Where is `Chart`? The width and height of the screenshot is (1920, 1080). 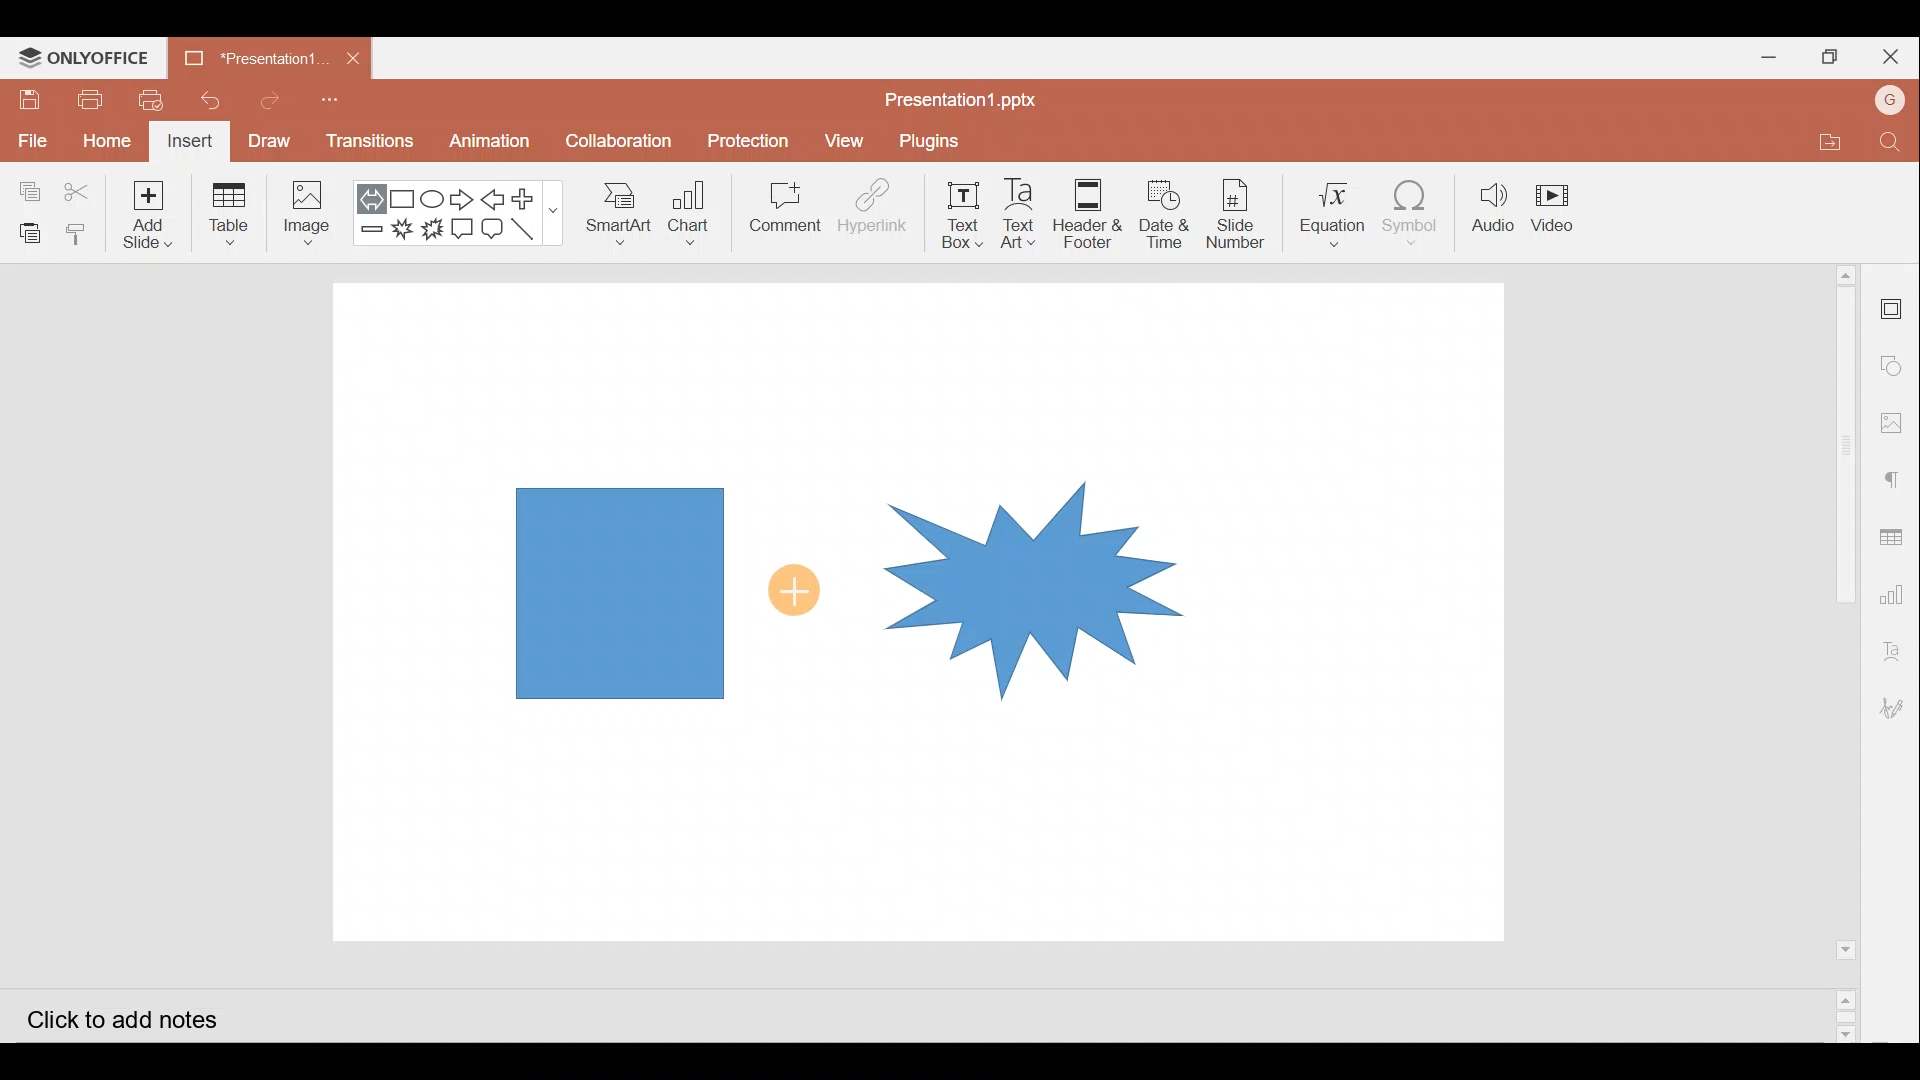
Chart is located at coordinates (694, 219).